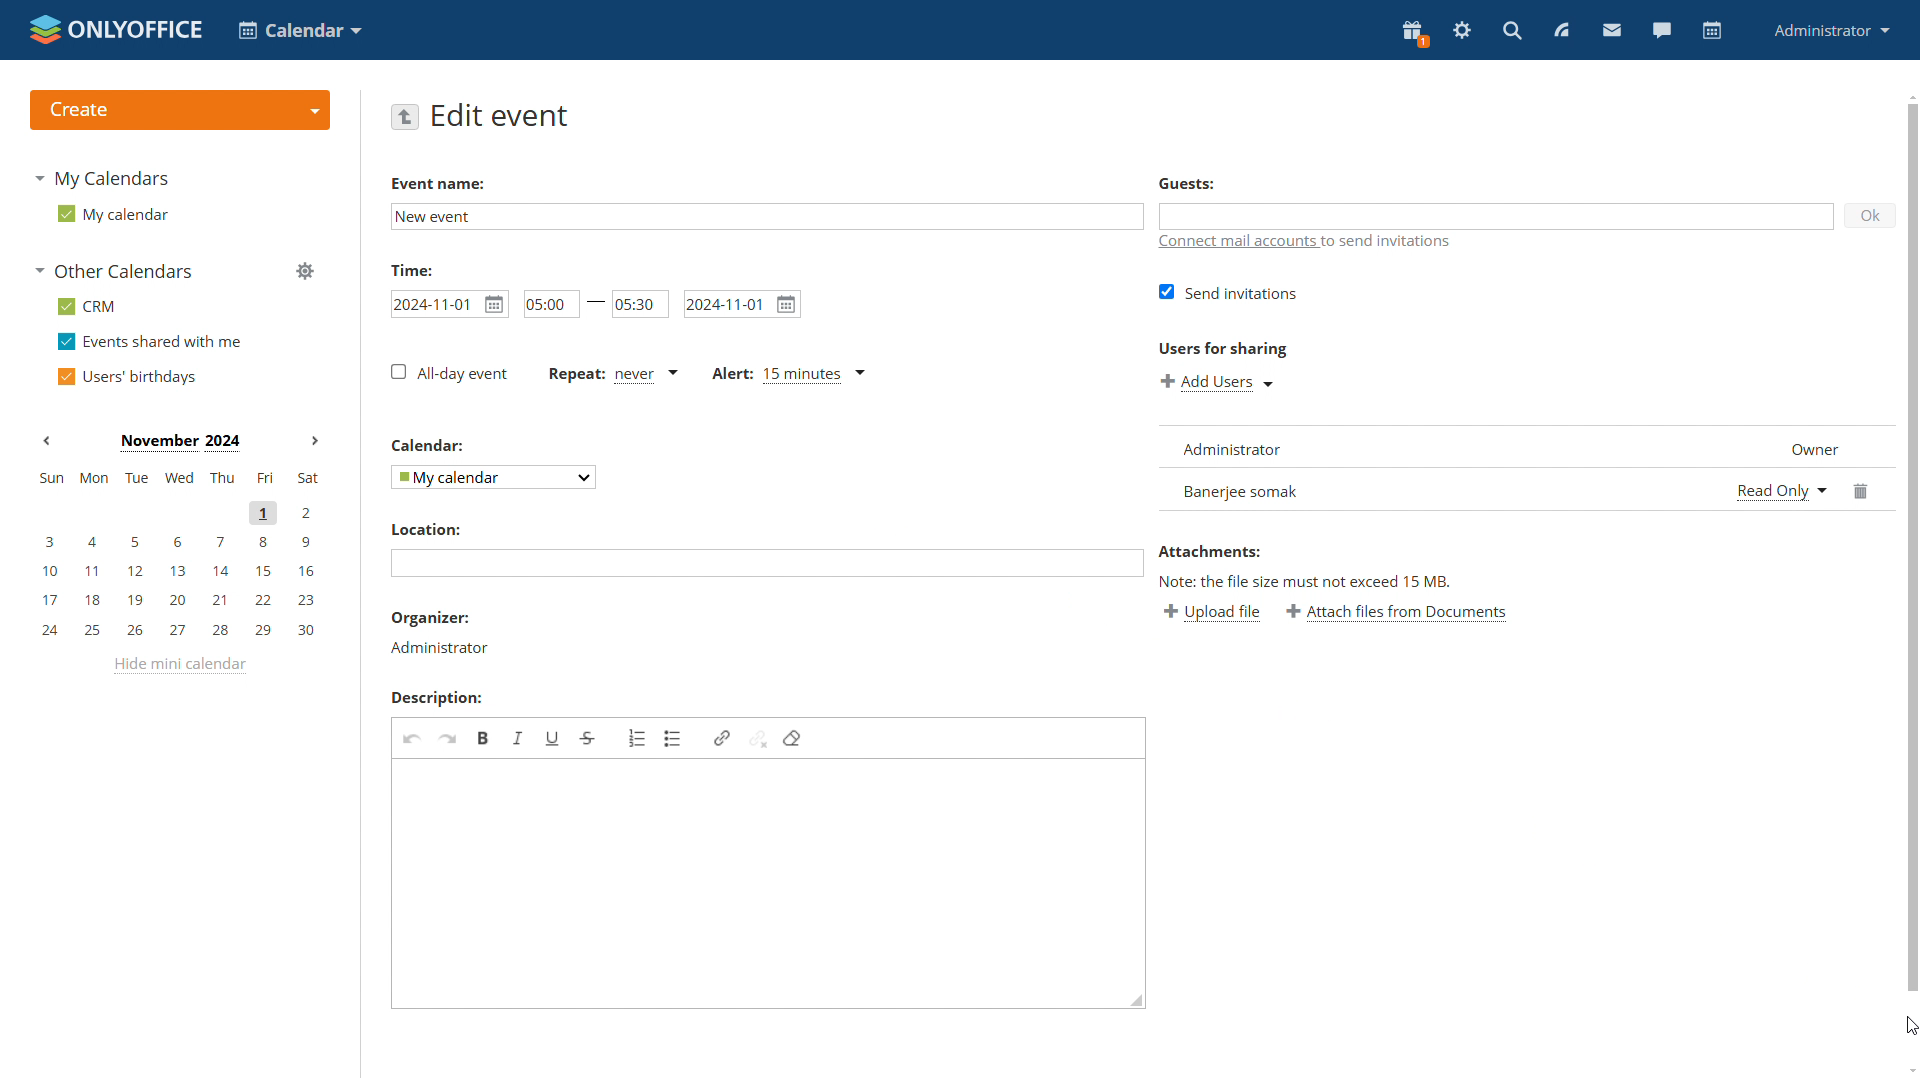 The image size is (1920, 1080). I want to click on search, so click(1511, 32).